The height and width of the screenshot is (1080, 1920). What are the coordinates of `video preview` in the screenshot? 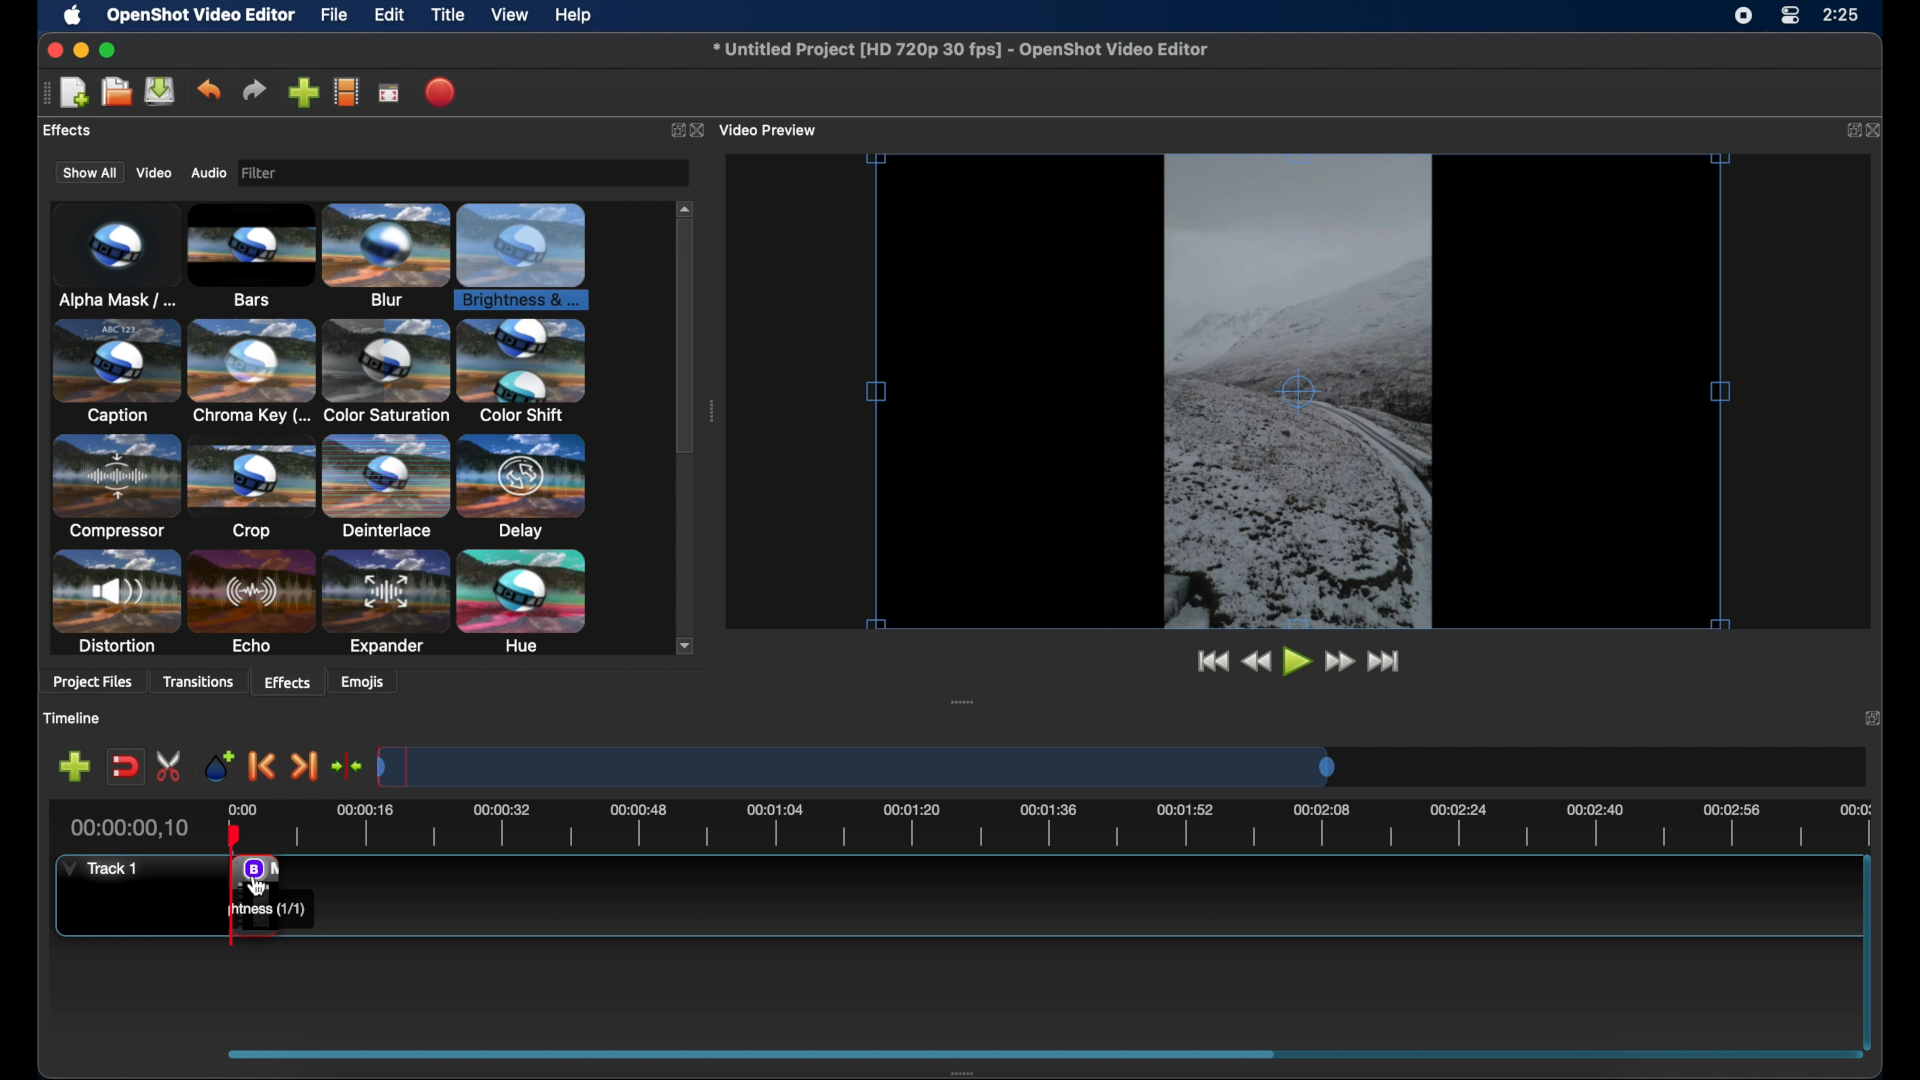 It's located at (1297, 391).